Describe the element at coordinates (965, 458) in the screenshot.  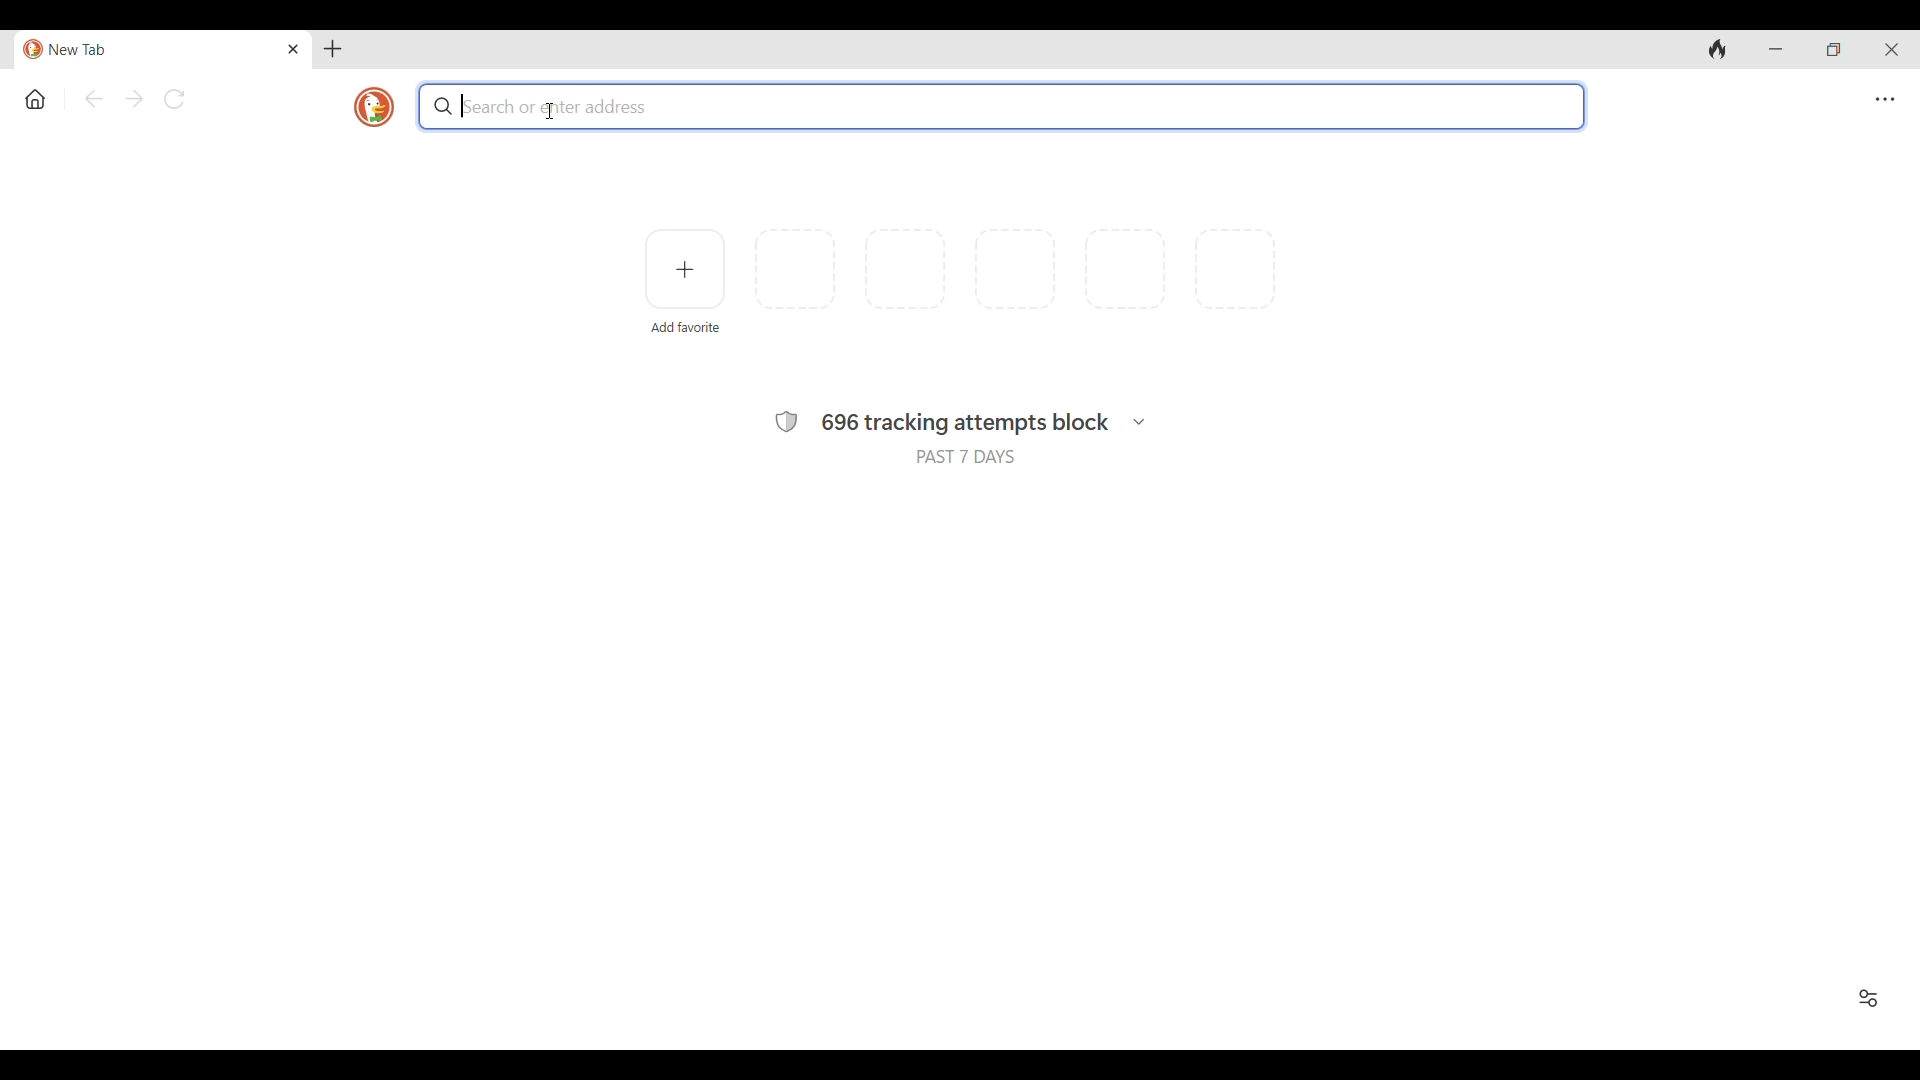
I see `PAST 7 DAYS` at that location.